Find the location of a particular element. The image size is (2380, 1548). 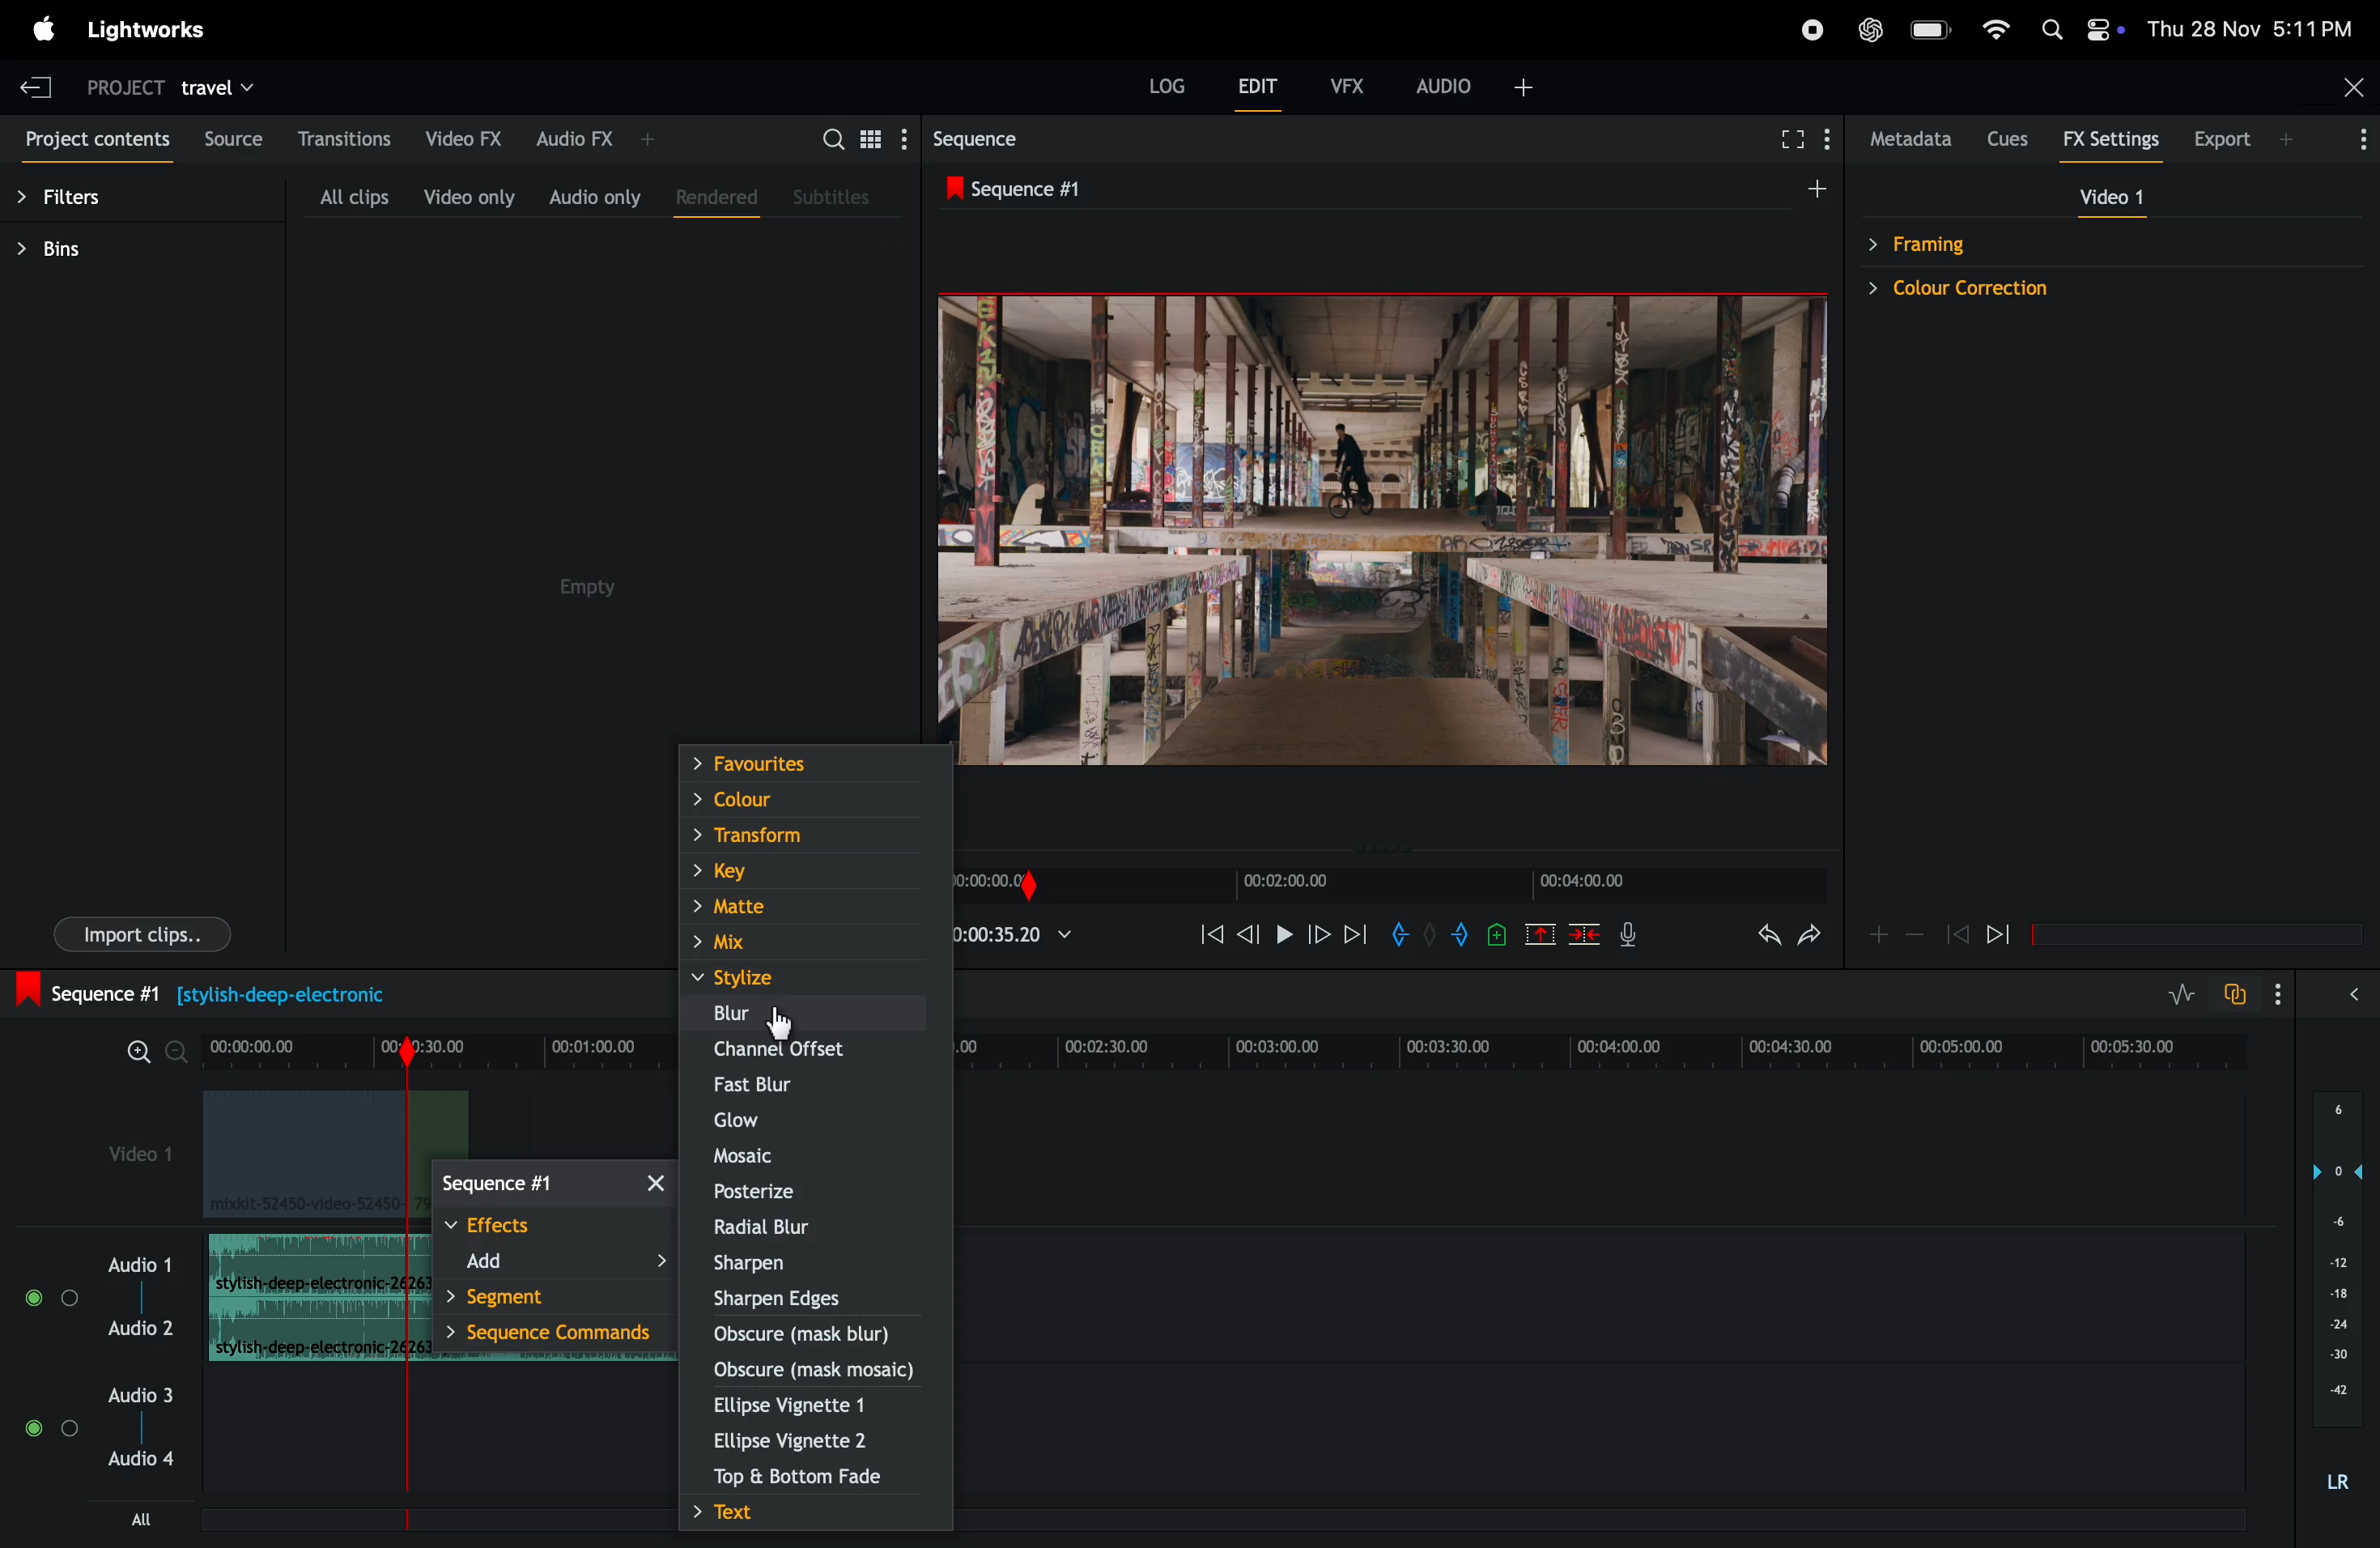

sharpen edges is located at coordinates (805, 1297).